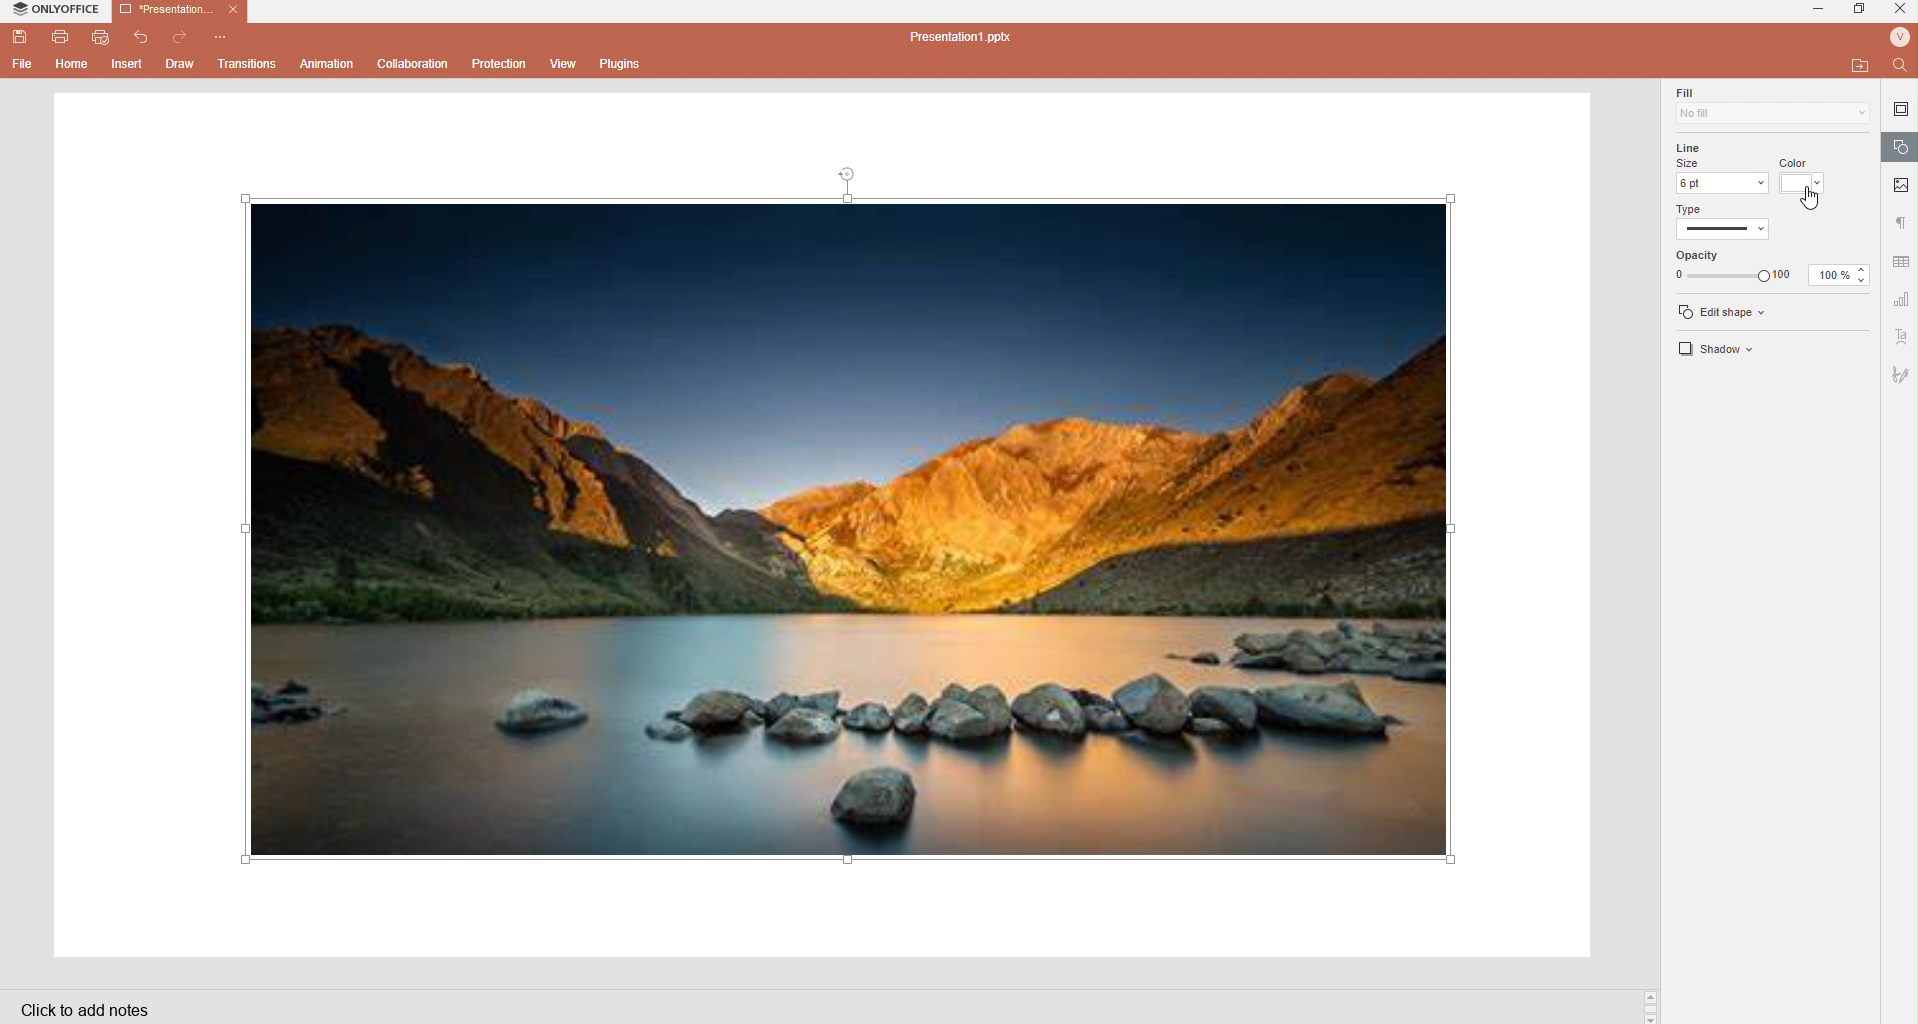 The width and height of the screenshot is (1918, 1024). I want to click on Increase opacity %, so click(1863, 268).